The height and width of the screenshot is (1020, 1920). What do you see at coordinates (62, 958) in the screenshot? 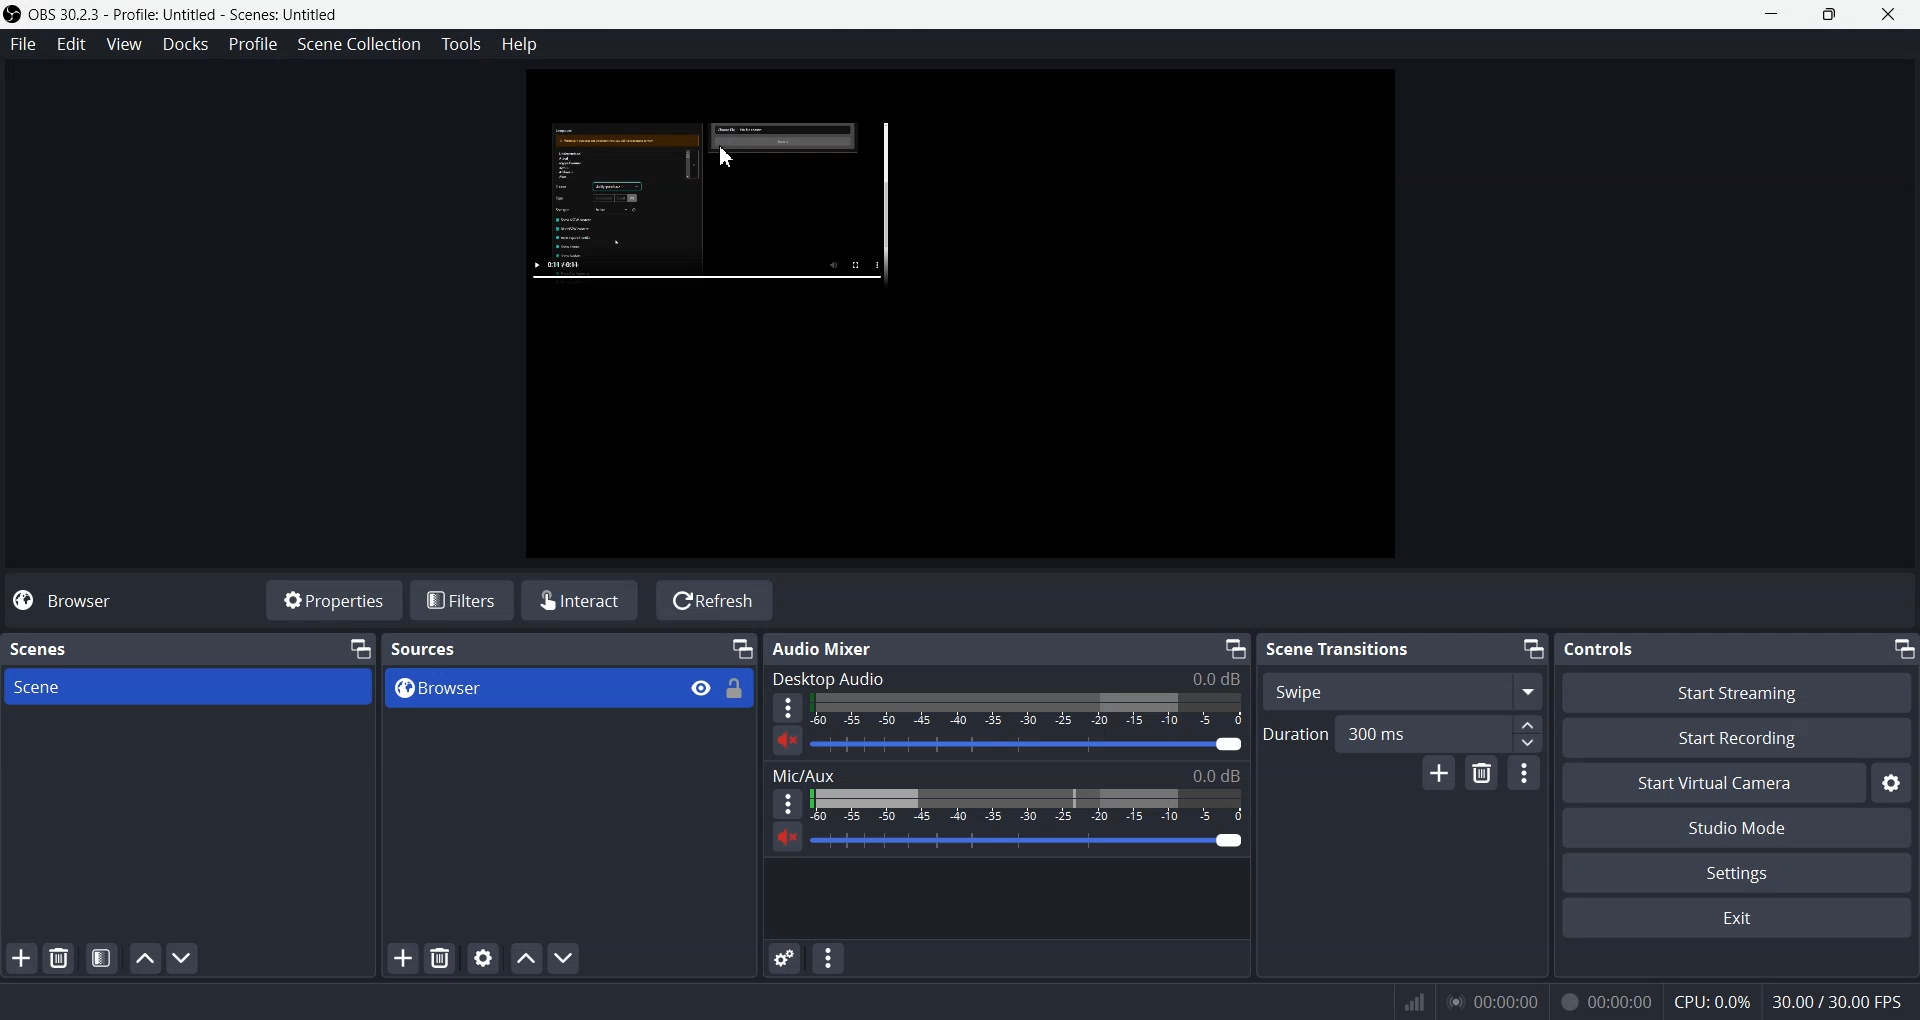
I see `Remove Selected Scene` at bounding box center [62, 958].